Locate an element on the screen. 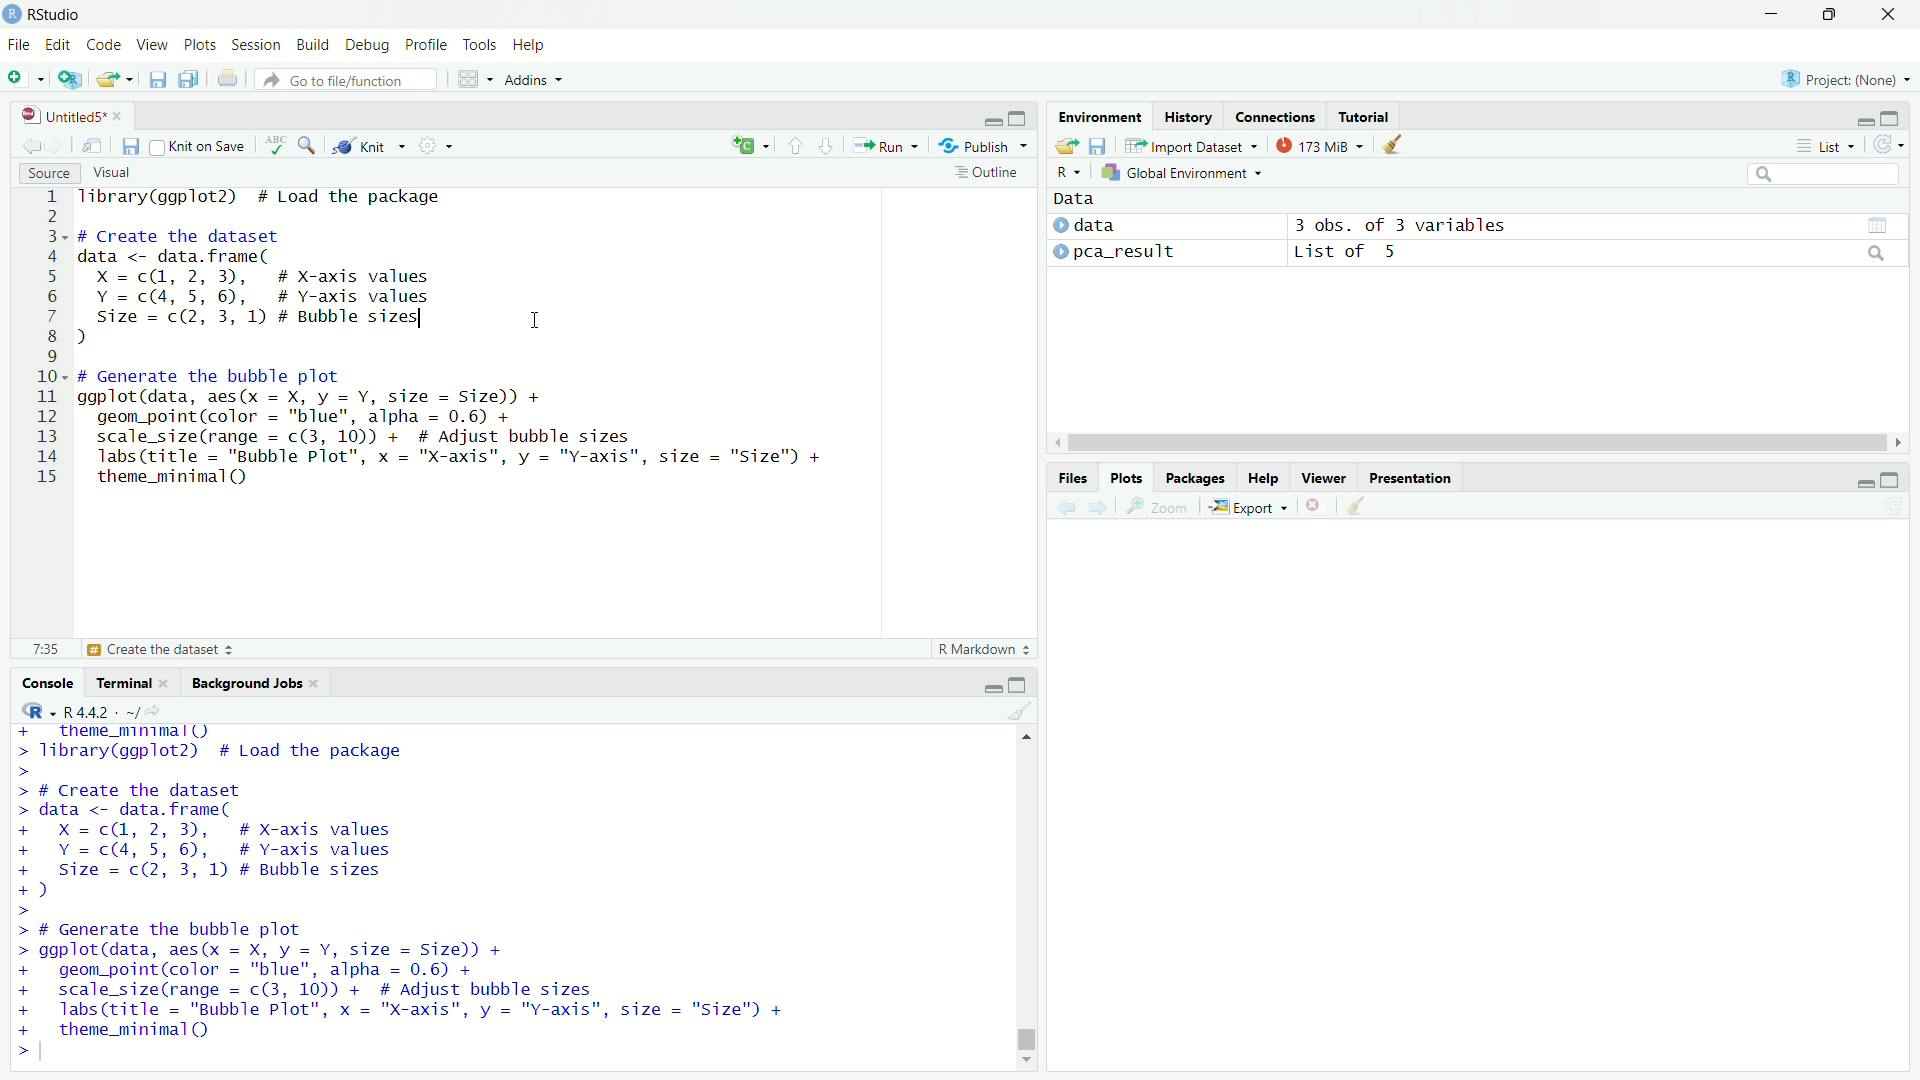 The width and height of the screenshot is (1920, 1080). minimize is located at coordinates (1770, 15).